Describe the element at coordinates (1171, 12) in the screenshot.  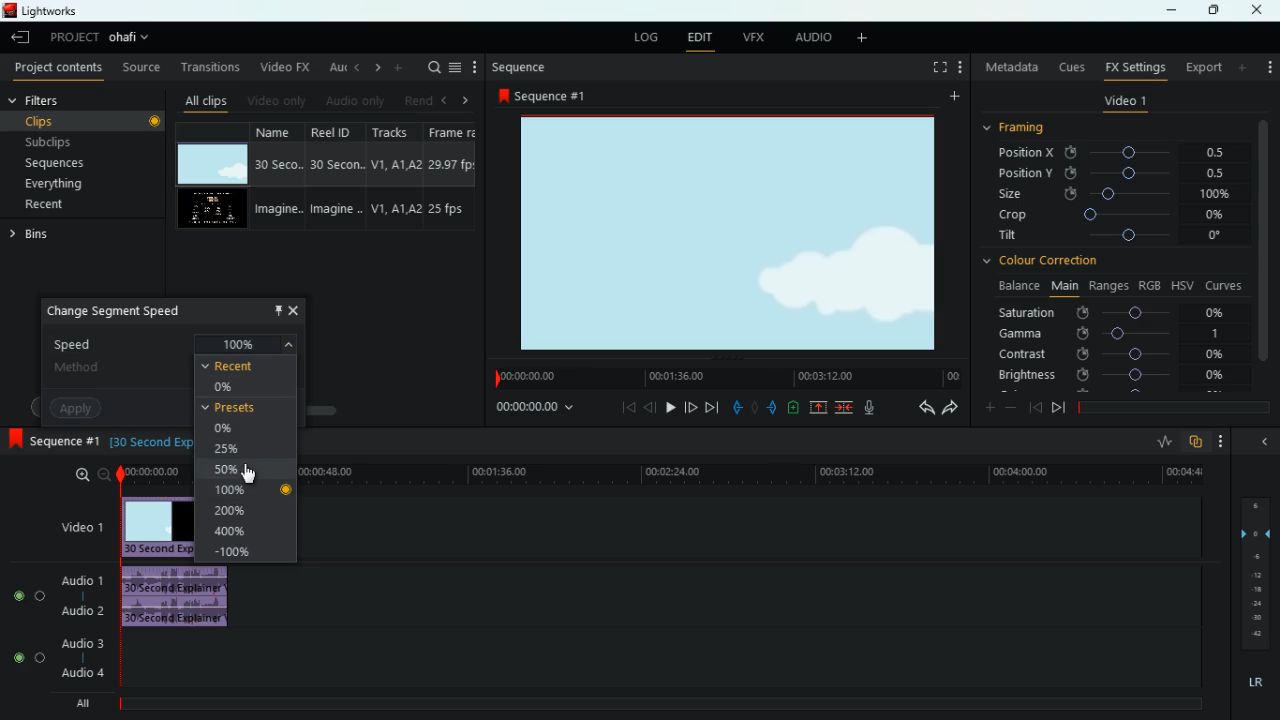
I see `minimize` at that location.